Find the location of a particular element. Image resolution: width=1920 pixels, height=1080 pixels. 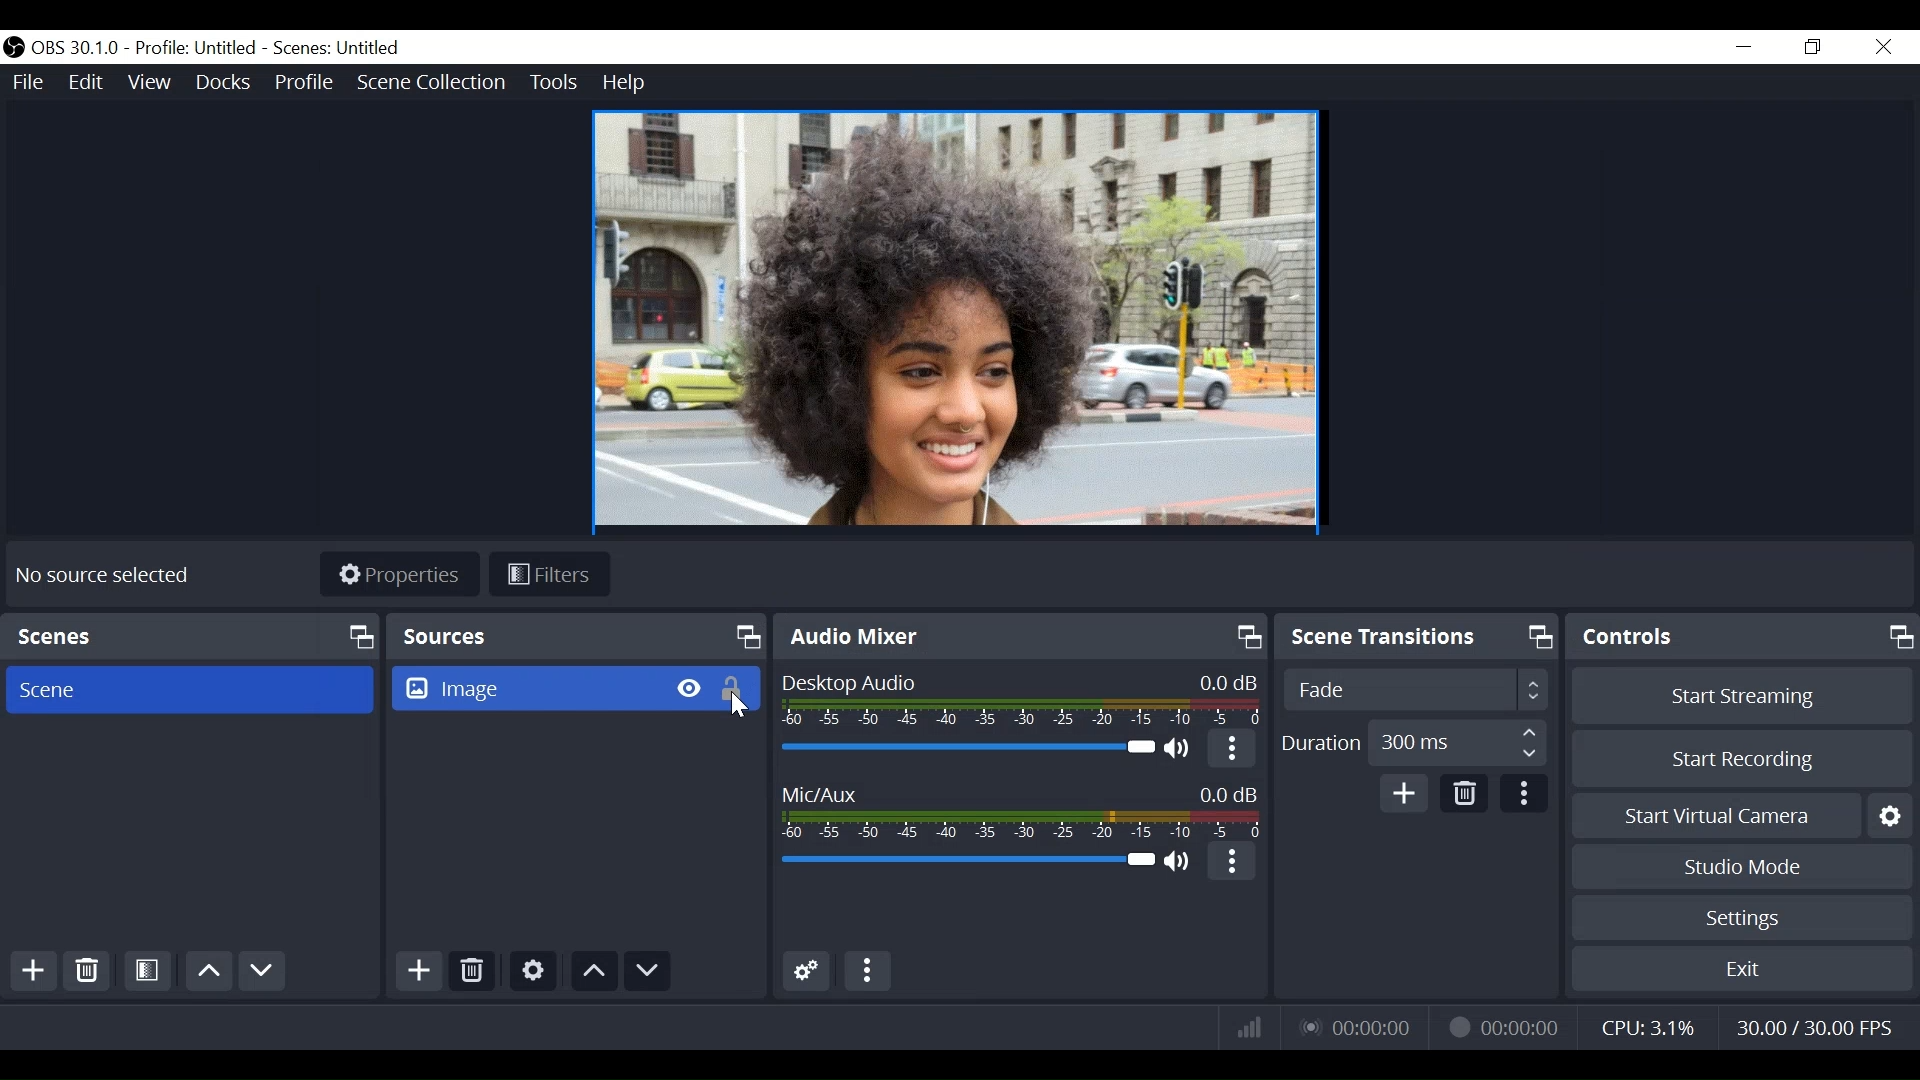

Add is located at coordinates (34, 973).